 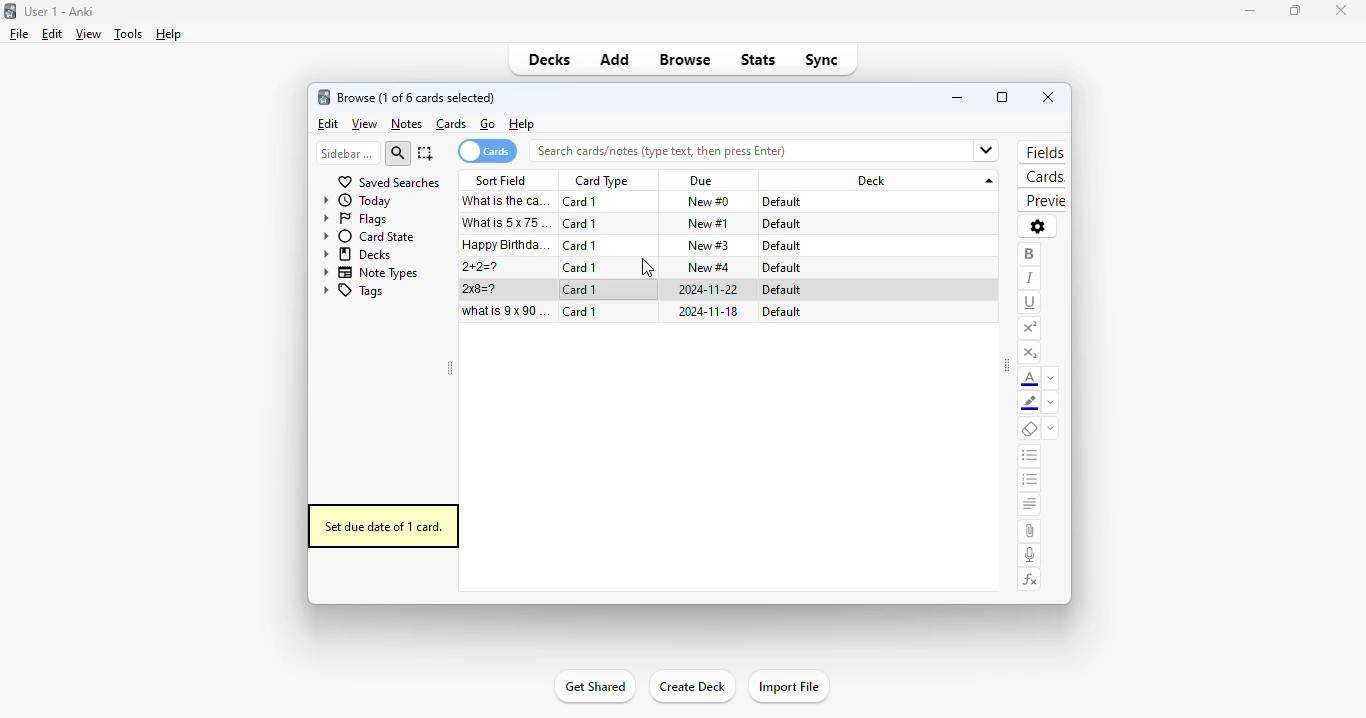 What do you see at coordinates (1002, 97) in the screenshot?
I see `maximize` at bounding box center [1002, 97].